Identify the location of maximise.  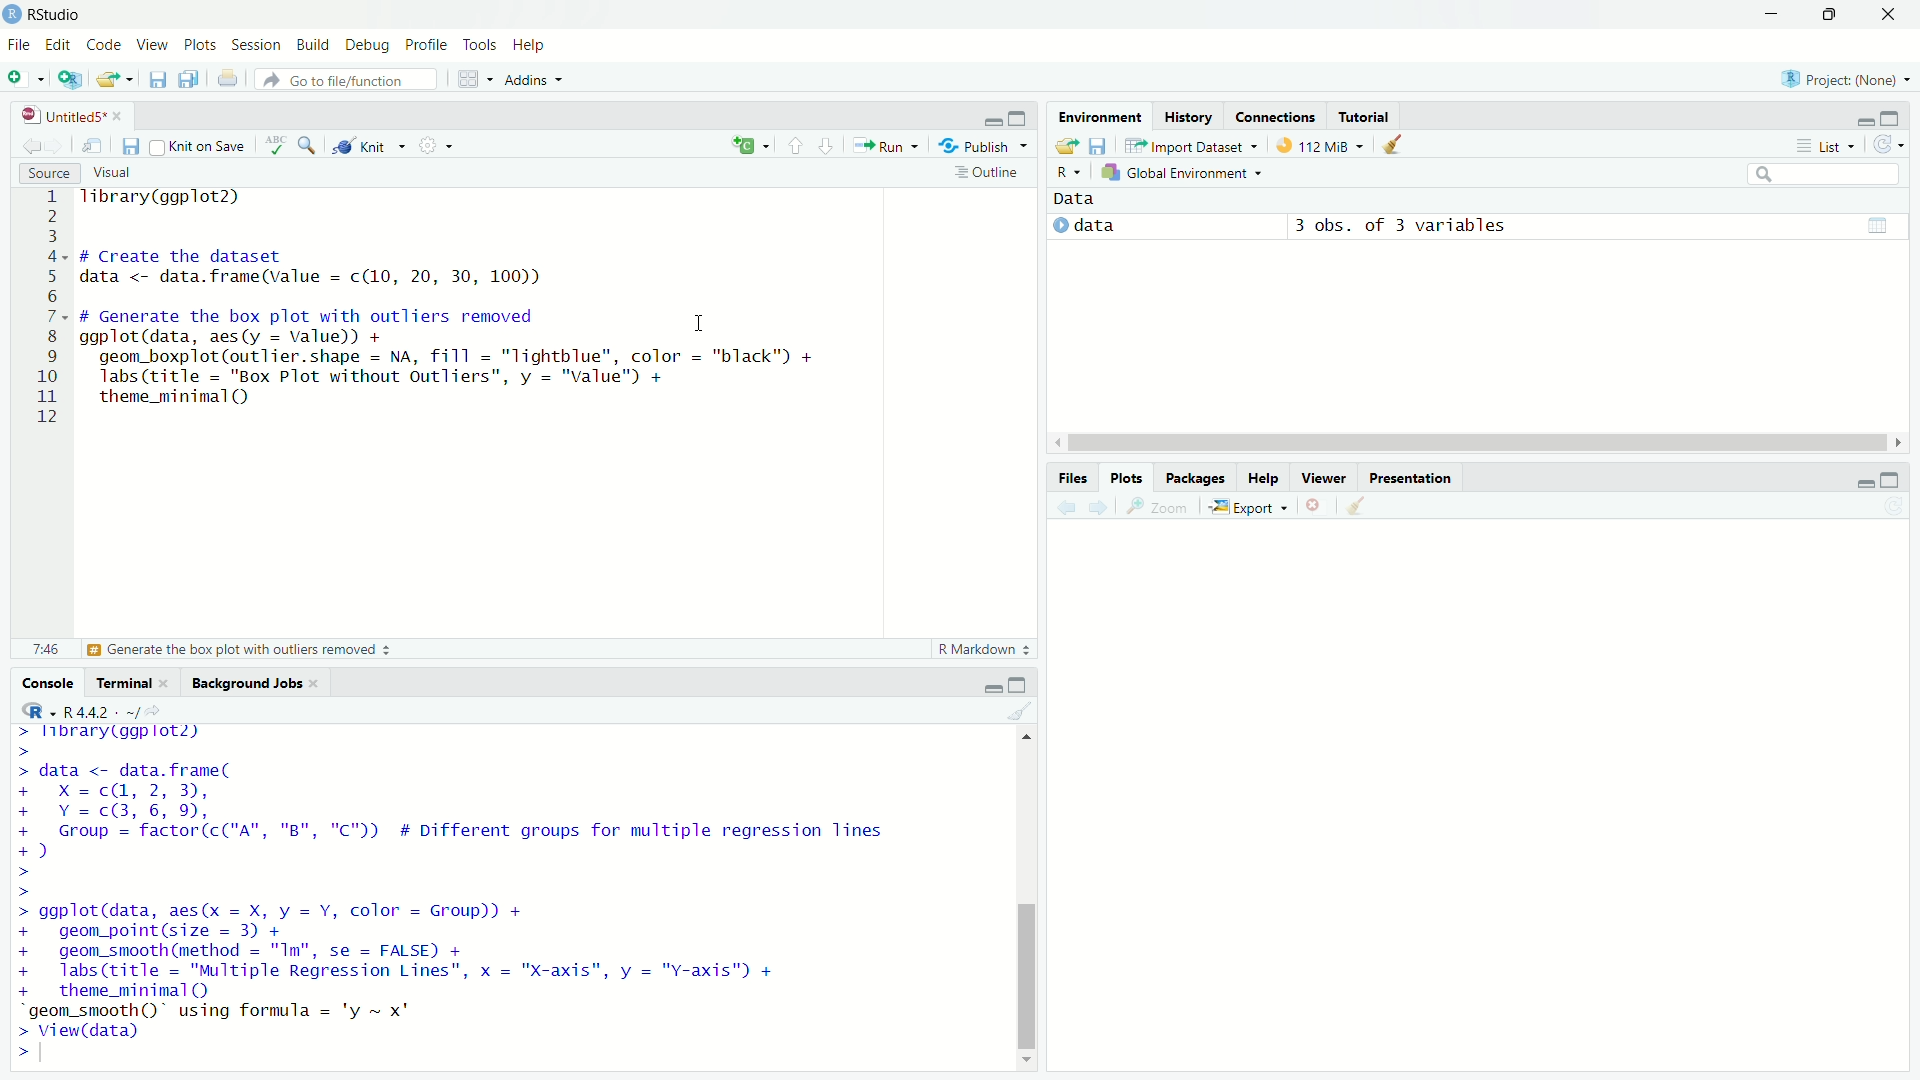
(1835, 18).